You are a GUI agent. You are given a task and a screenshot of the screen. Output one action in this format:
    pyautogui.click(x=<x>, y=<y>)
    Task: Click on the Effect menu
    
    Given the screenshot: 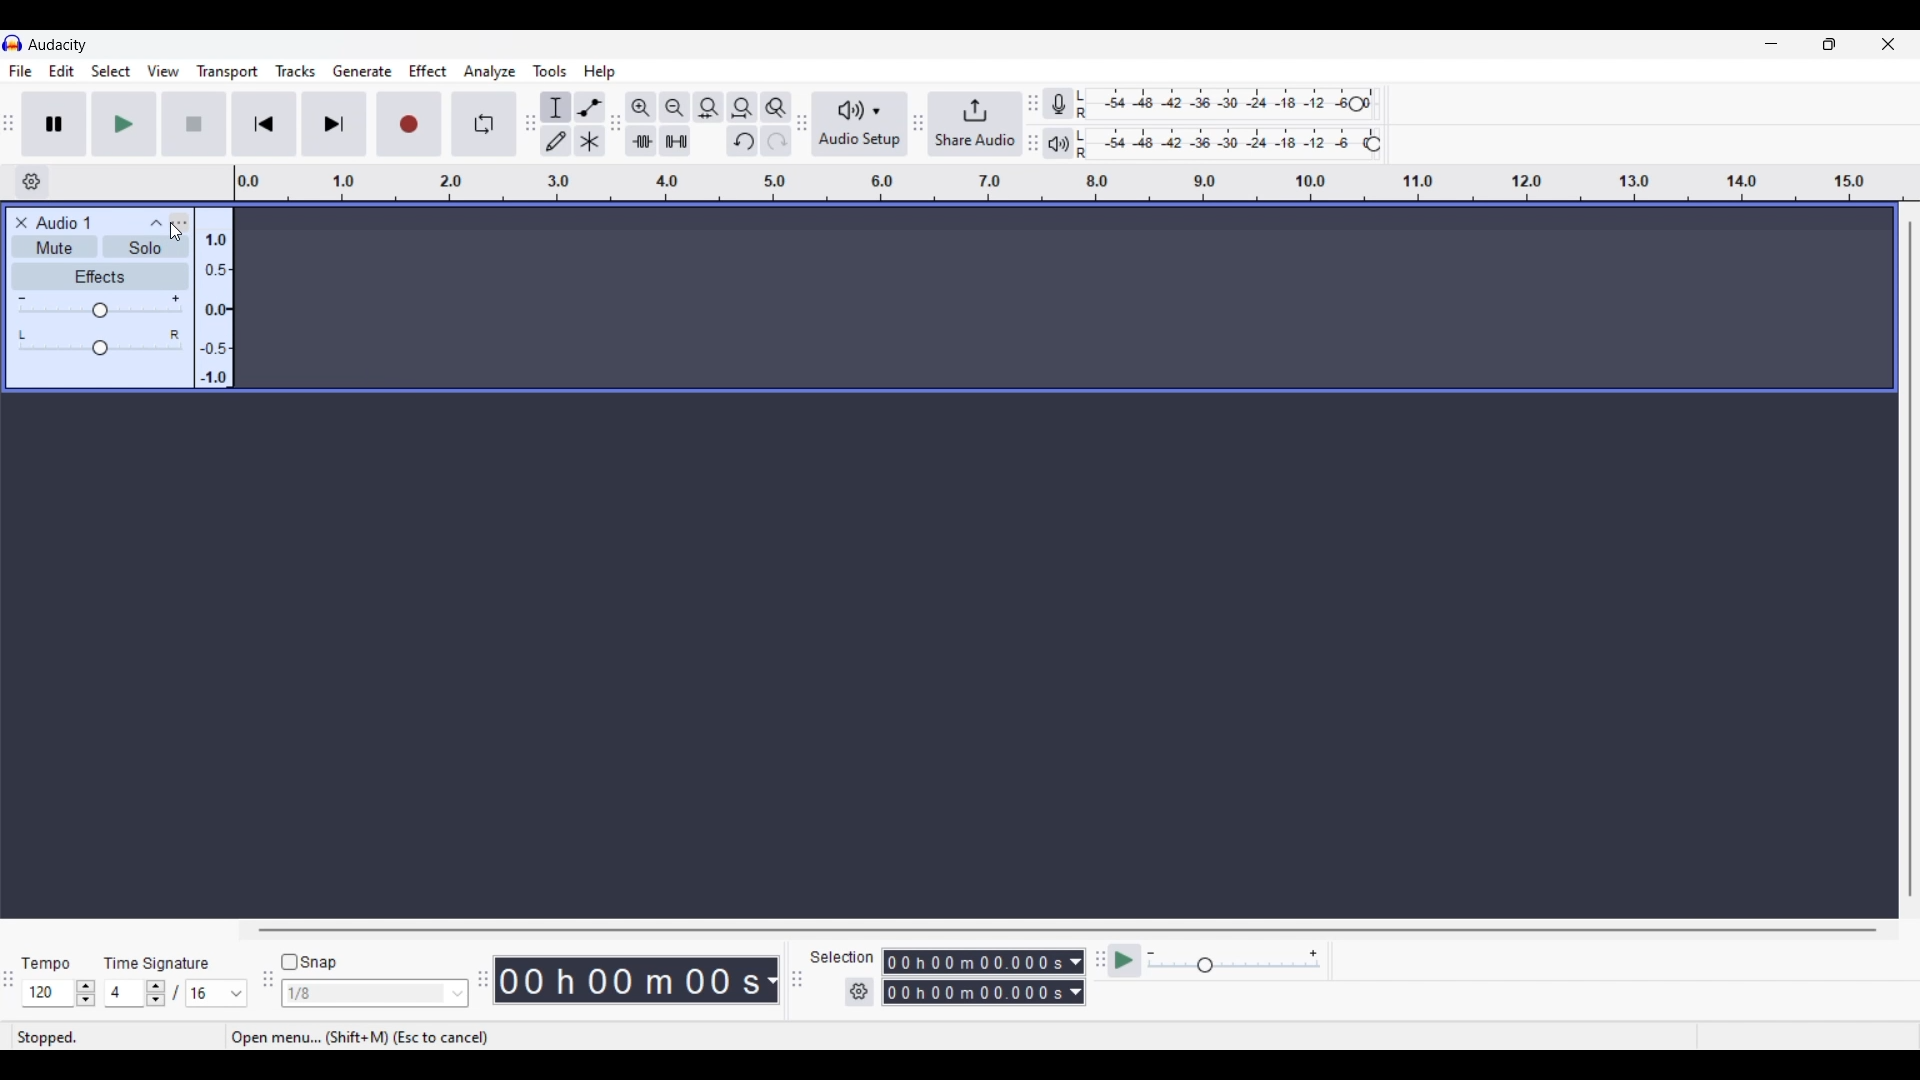 What is the action you would take?
    pyautogui.click(x=429, y=71)
    